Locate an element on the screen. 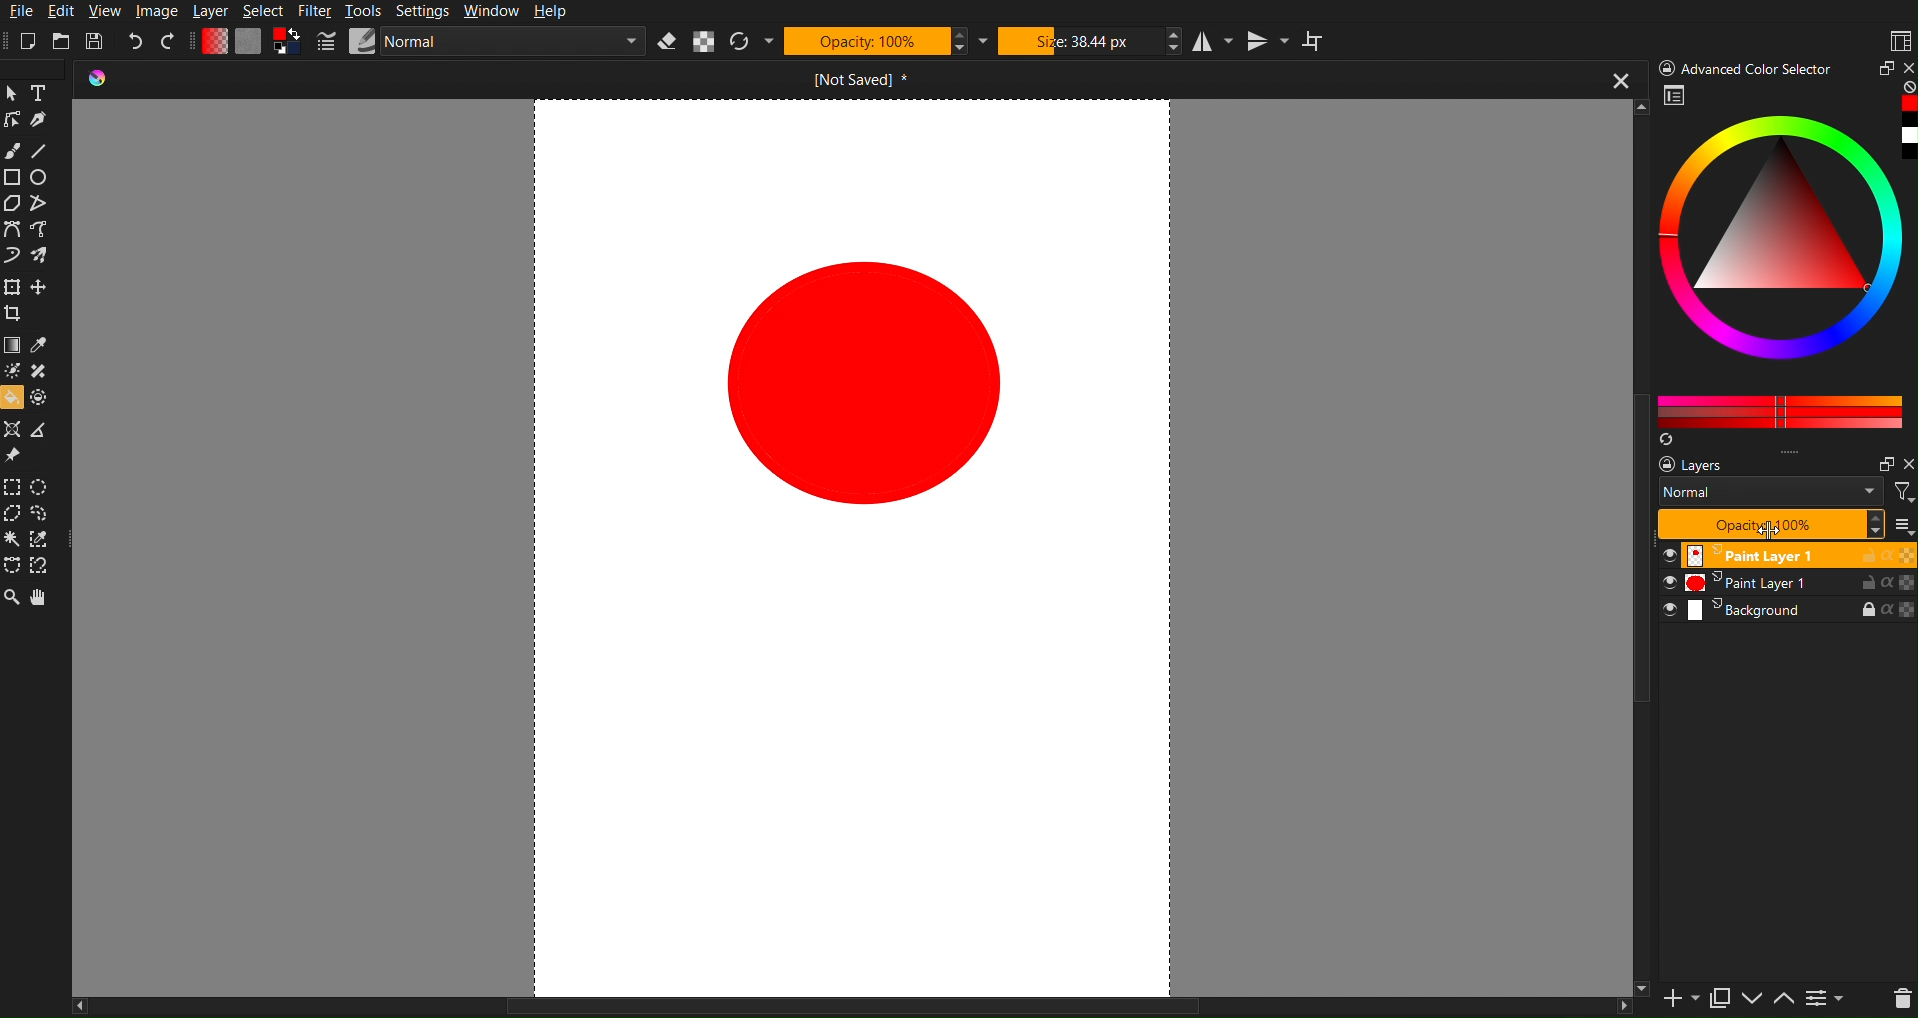 The image size is (1918, 1018). Help is located at coordinates (554, 12).